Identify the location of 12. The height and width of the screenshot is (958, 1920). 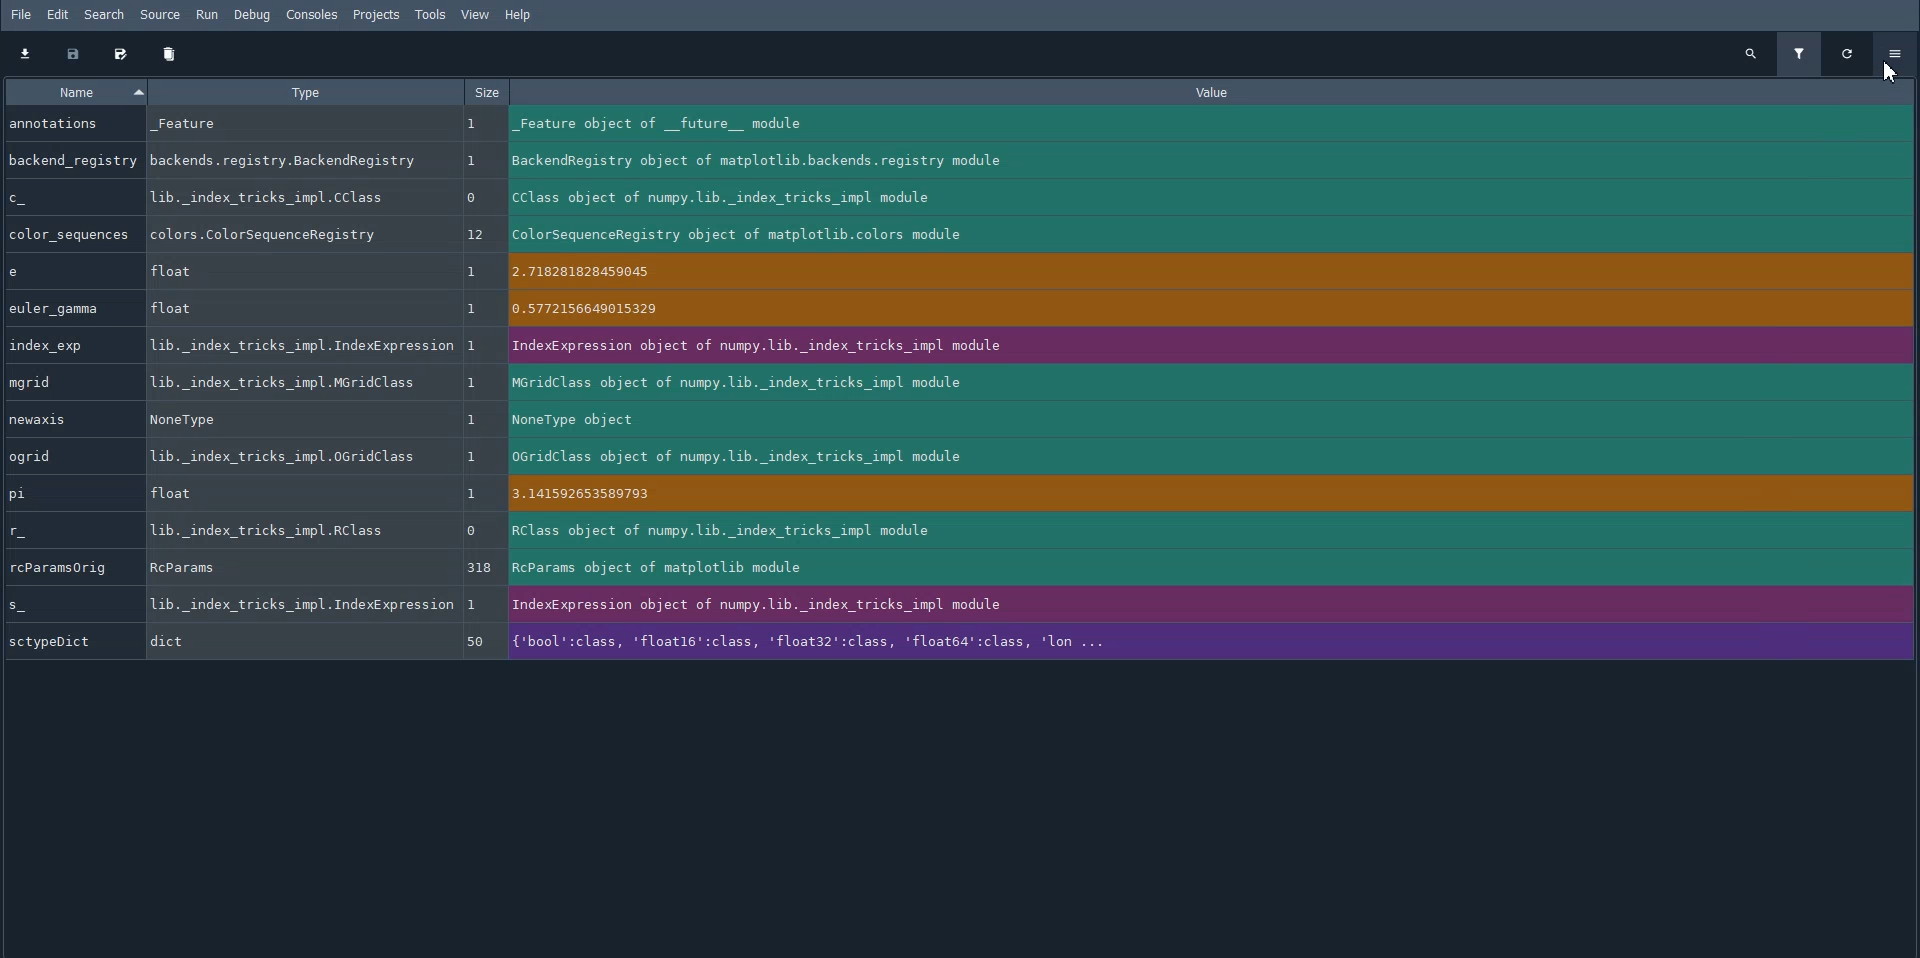
(477, 235).